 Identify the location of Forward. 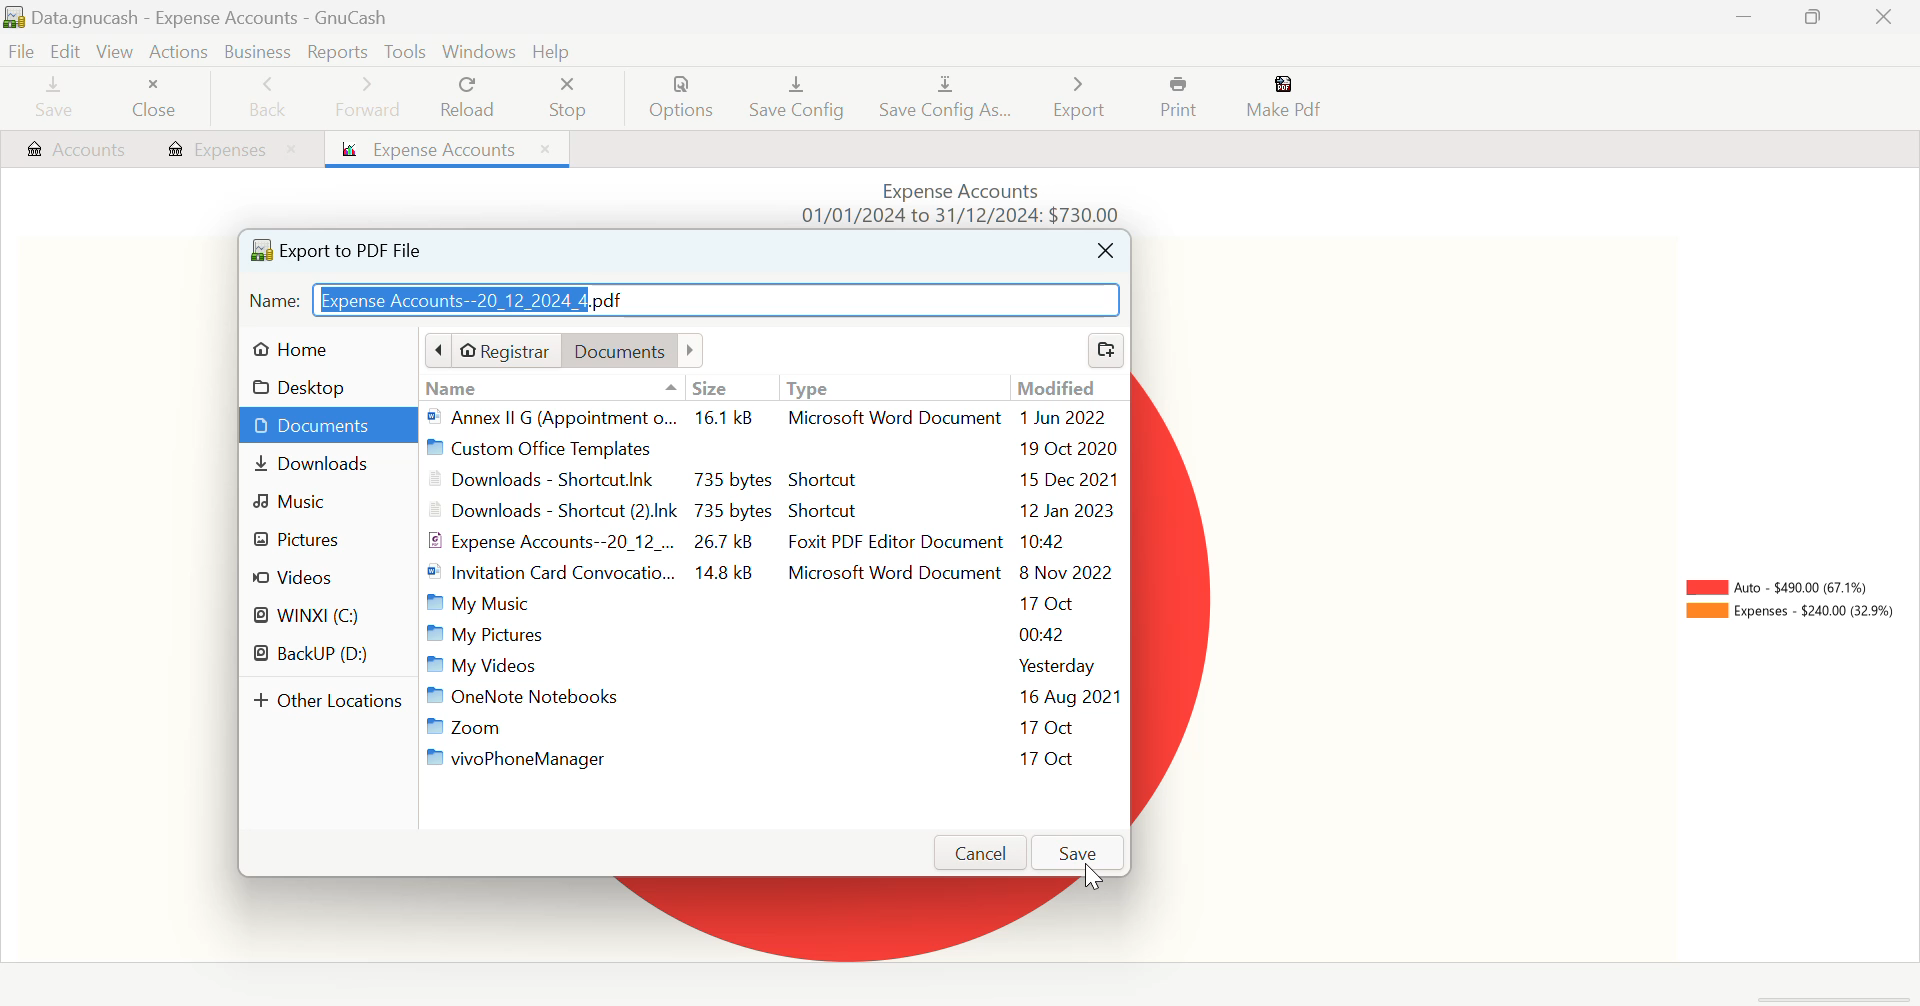
(370, 101).